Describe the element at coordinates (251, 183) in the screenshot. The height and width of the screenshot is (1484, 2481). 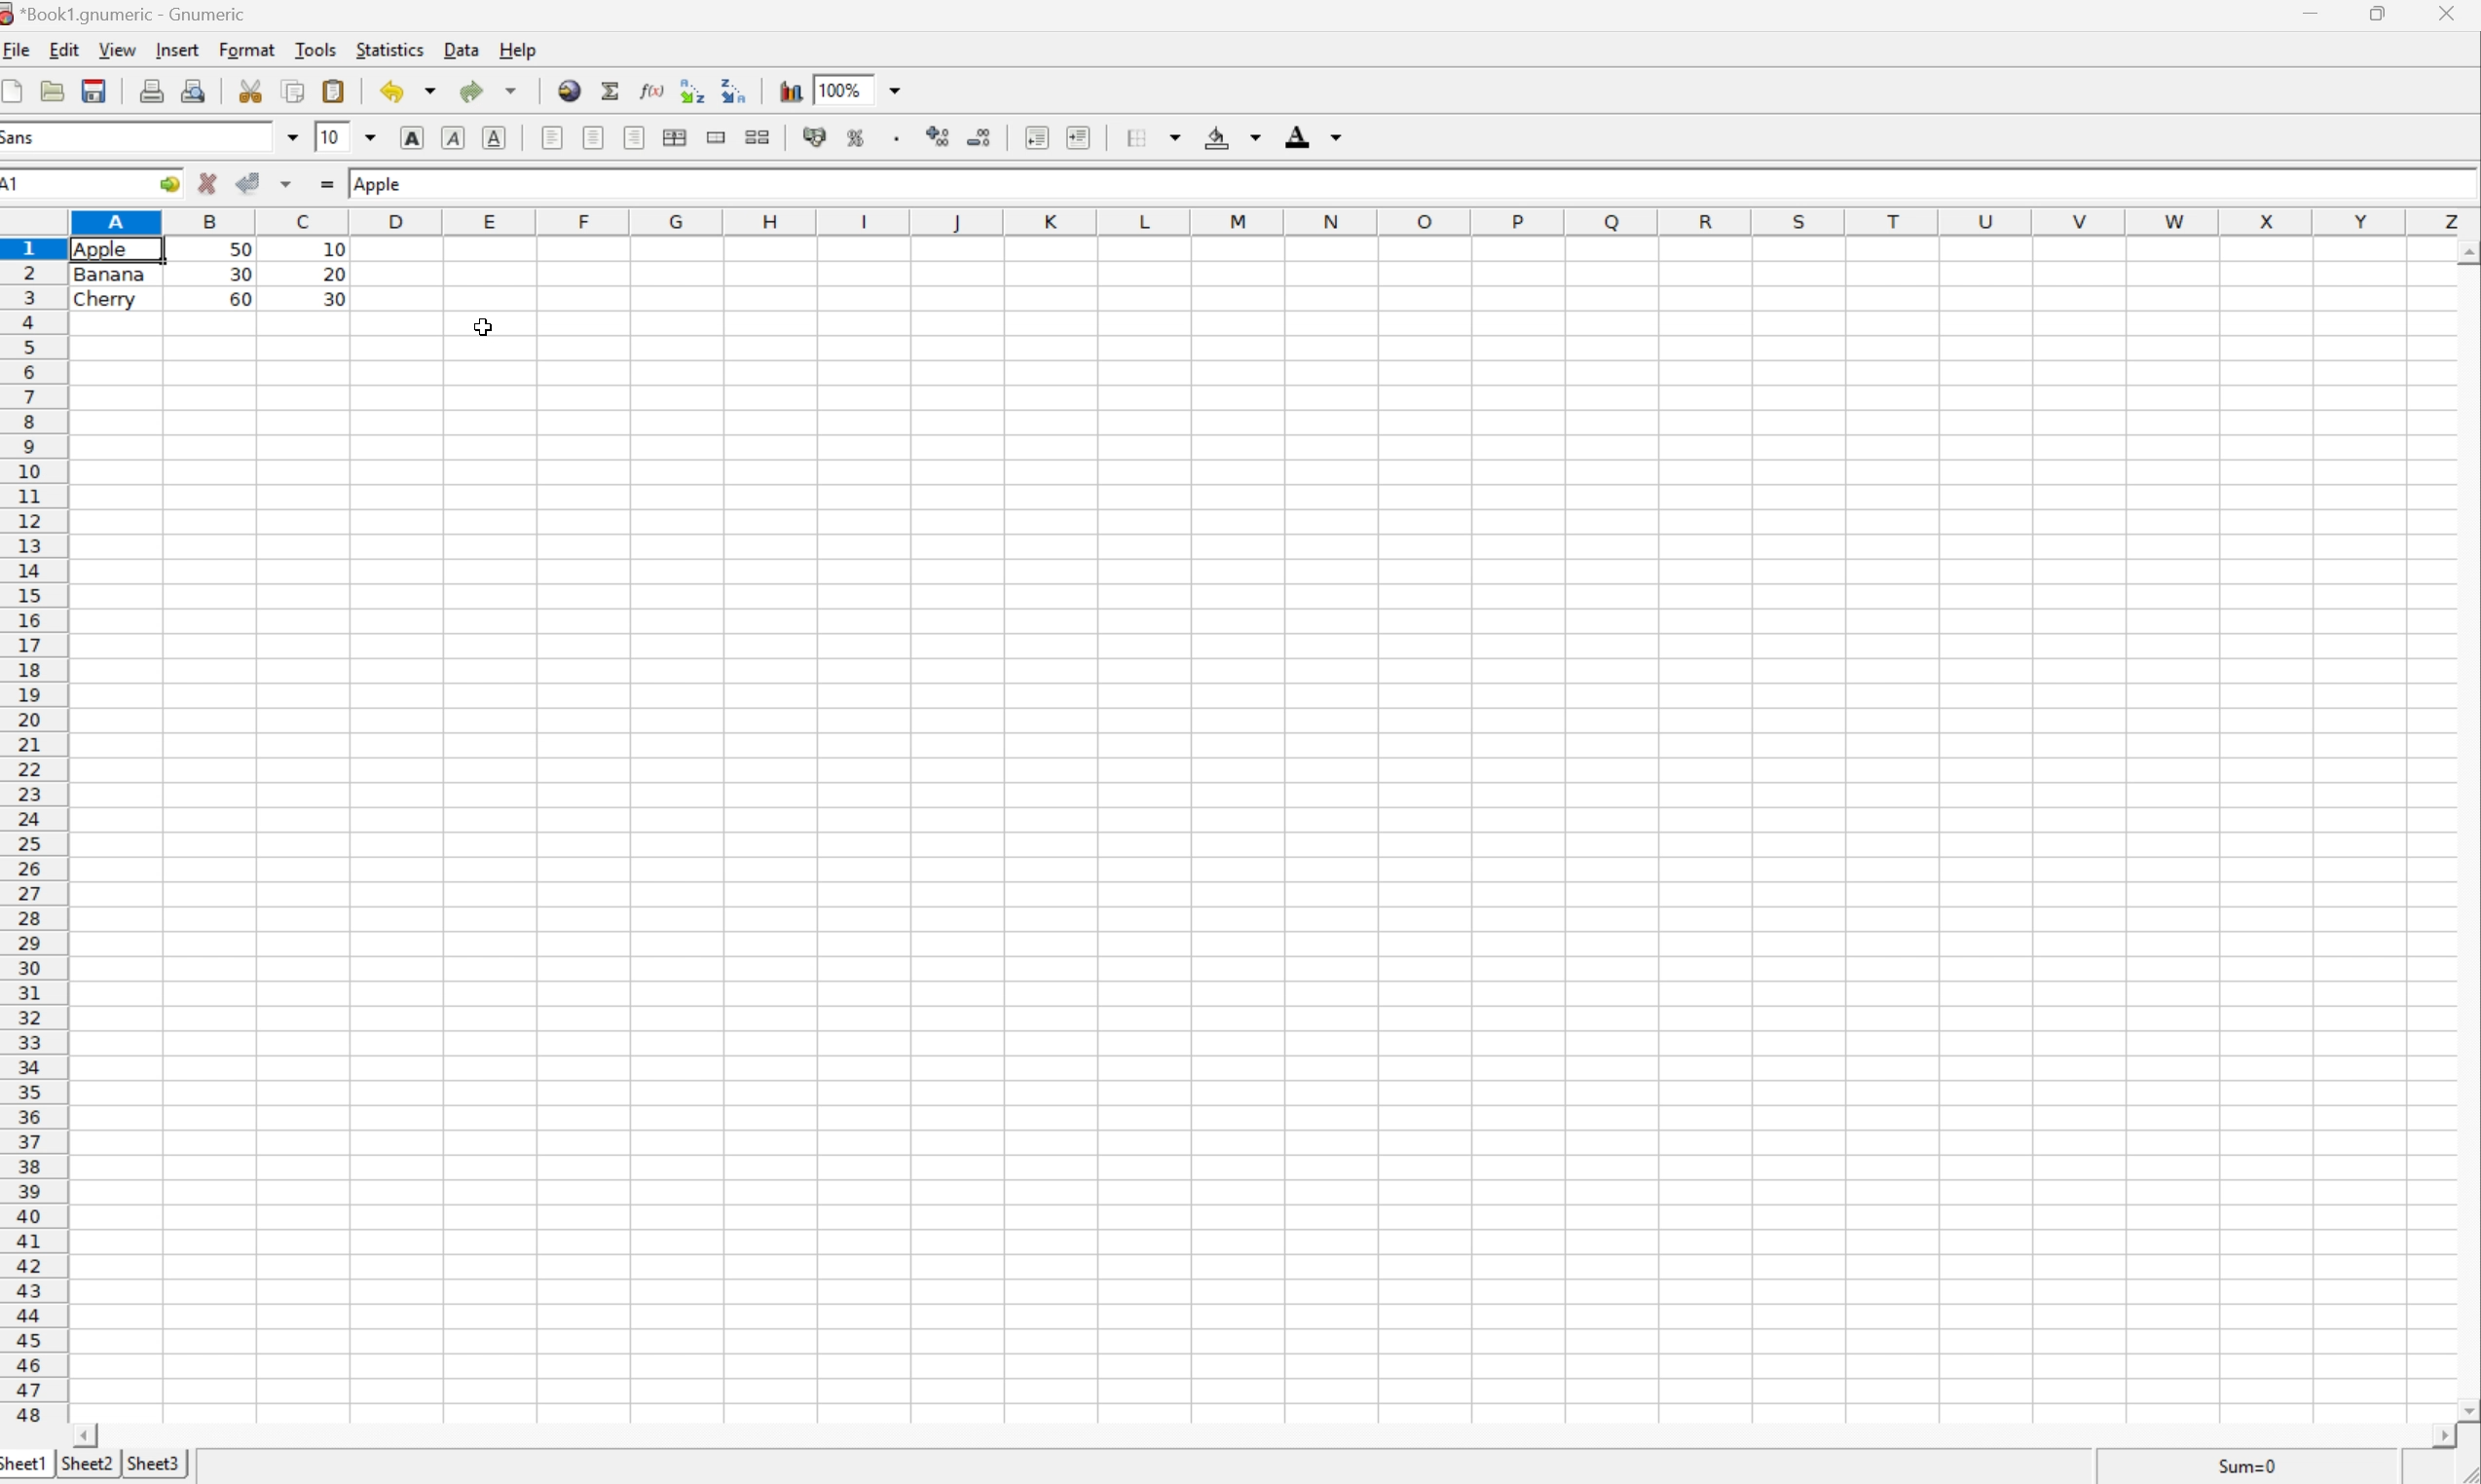
I see `accept changes` at that location.